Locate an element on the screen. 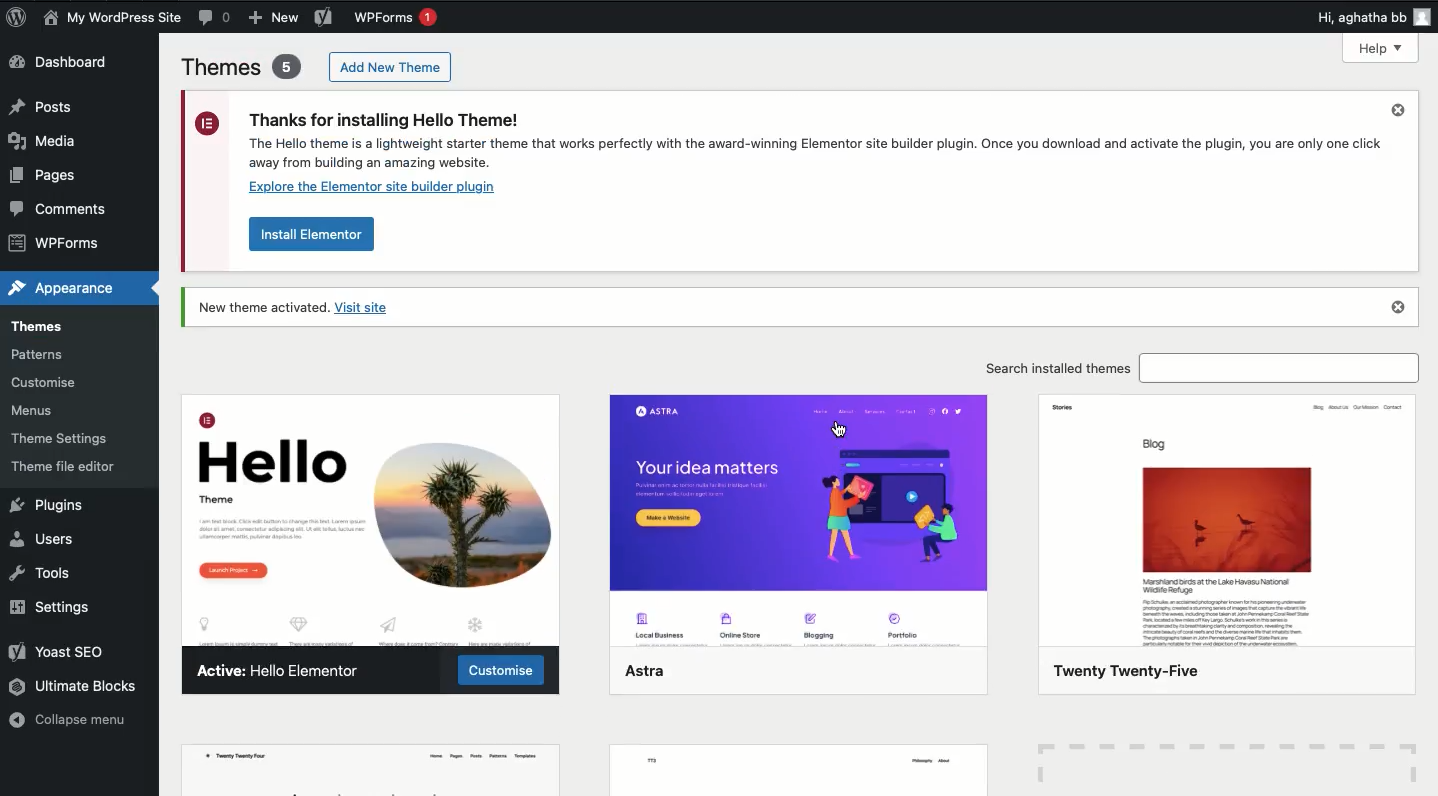  Media is located at coordinates (44, 141).